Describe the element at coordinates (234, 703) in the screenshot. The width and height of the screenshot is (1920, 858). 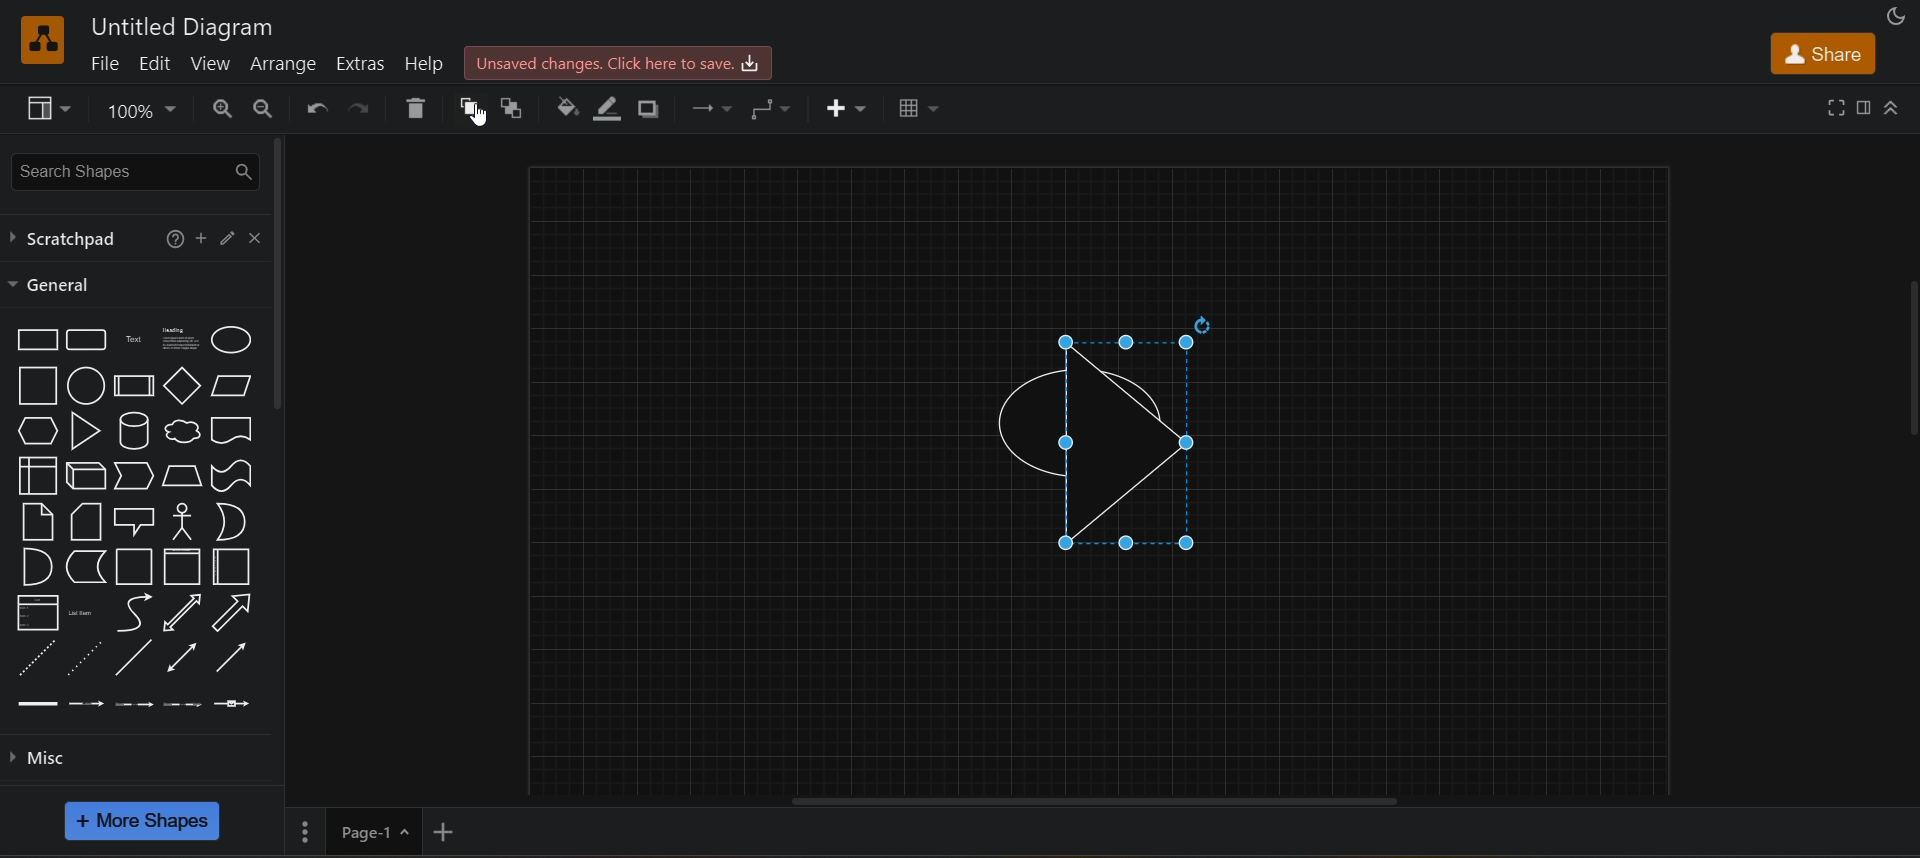
I see `connector with symbol` at that location.